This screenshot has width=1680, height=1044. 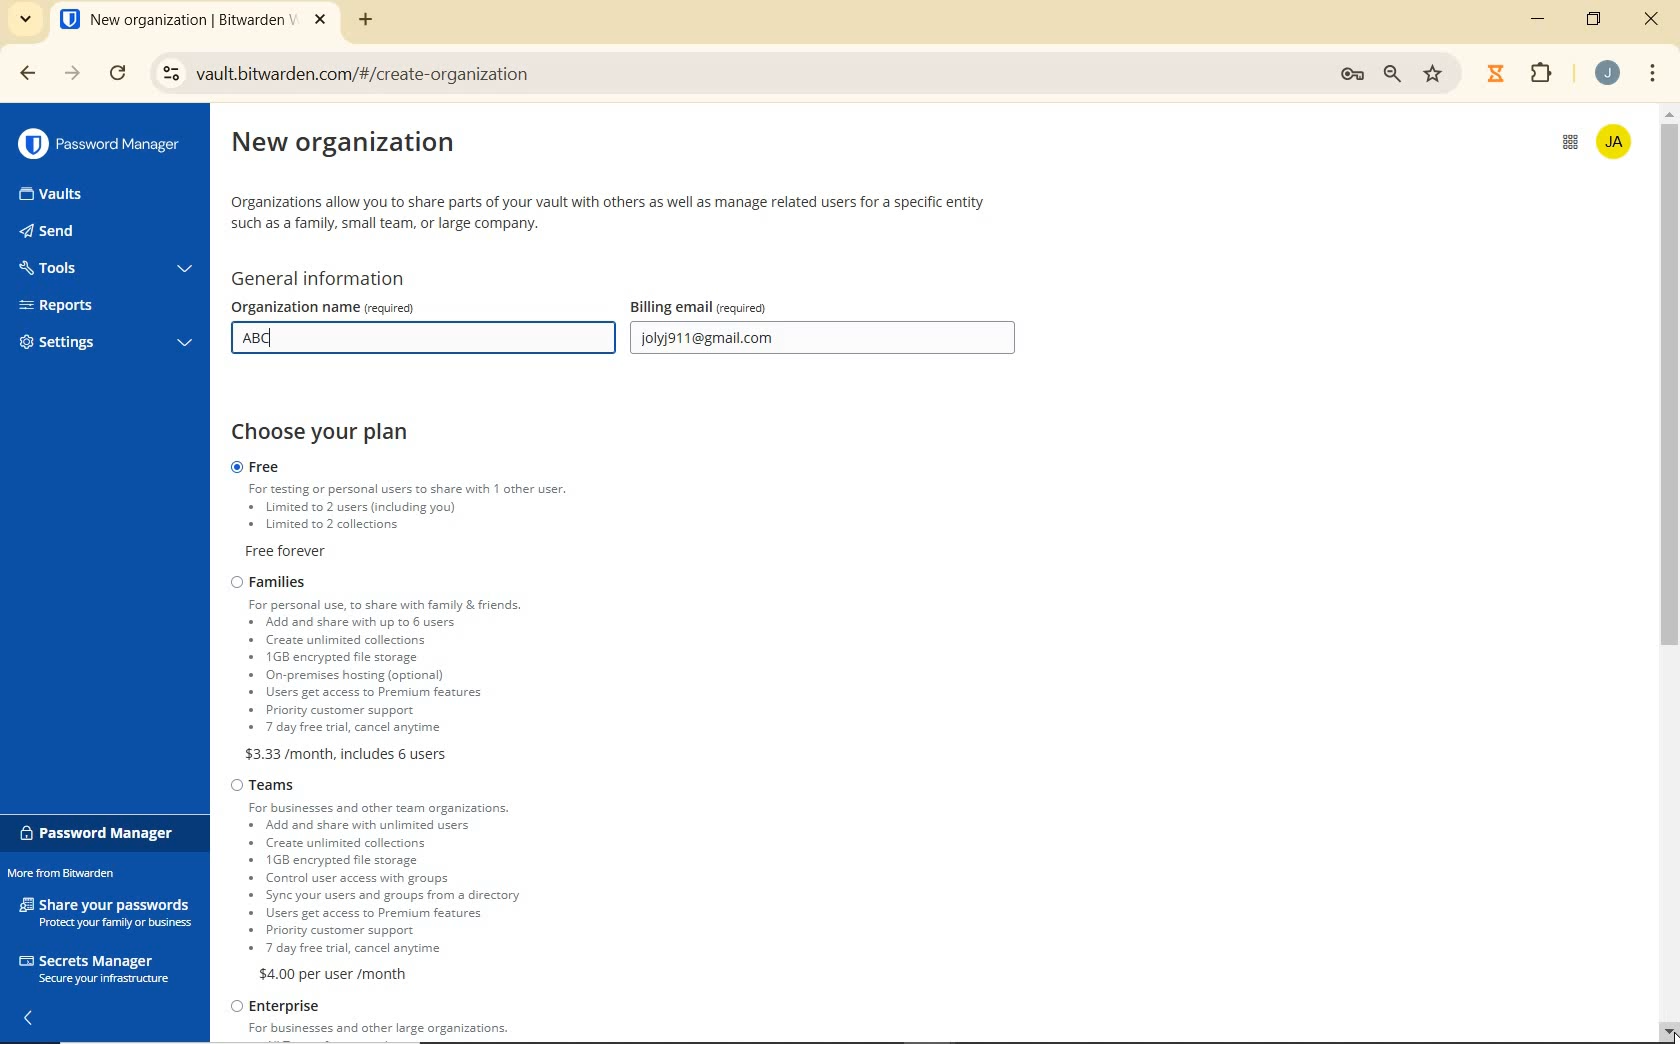 What do you see at coordinates (387, 879) in the screenshot?
I see `team plan` at bounding box center [387, 879].